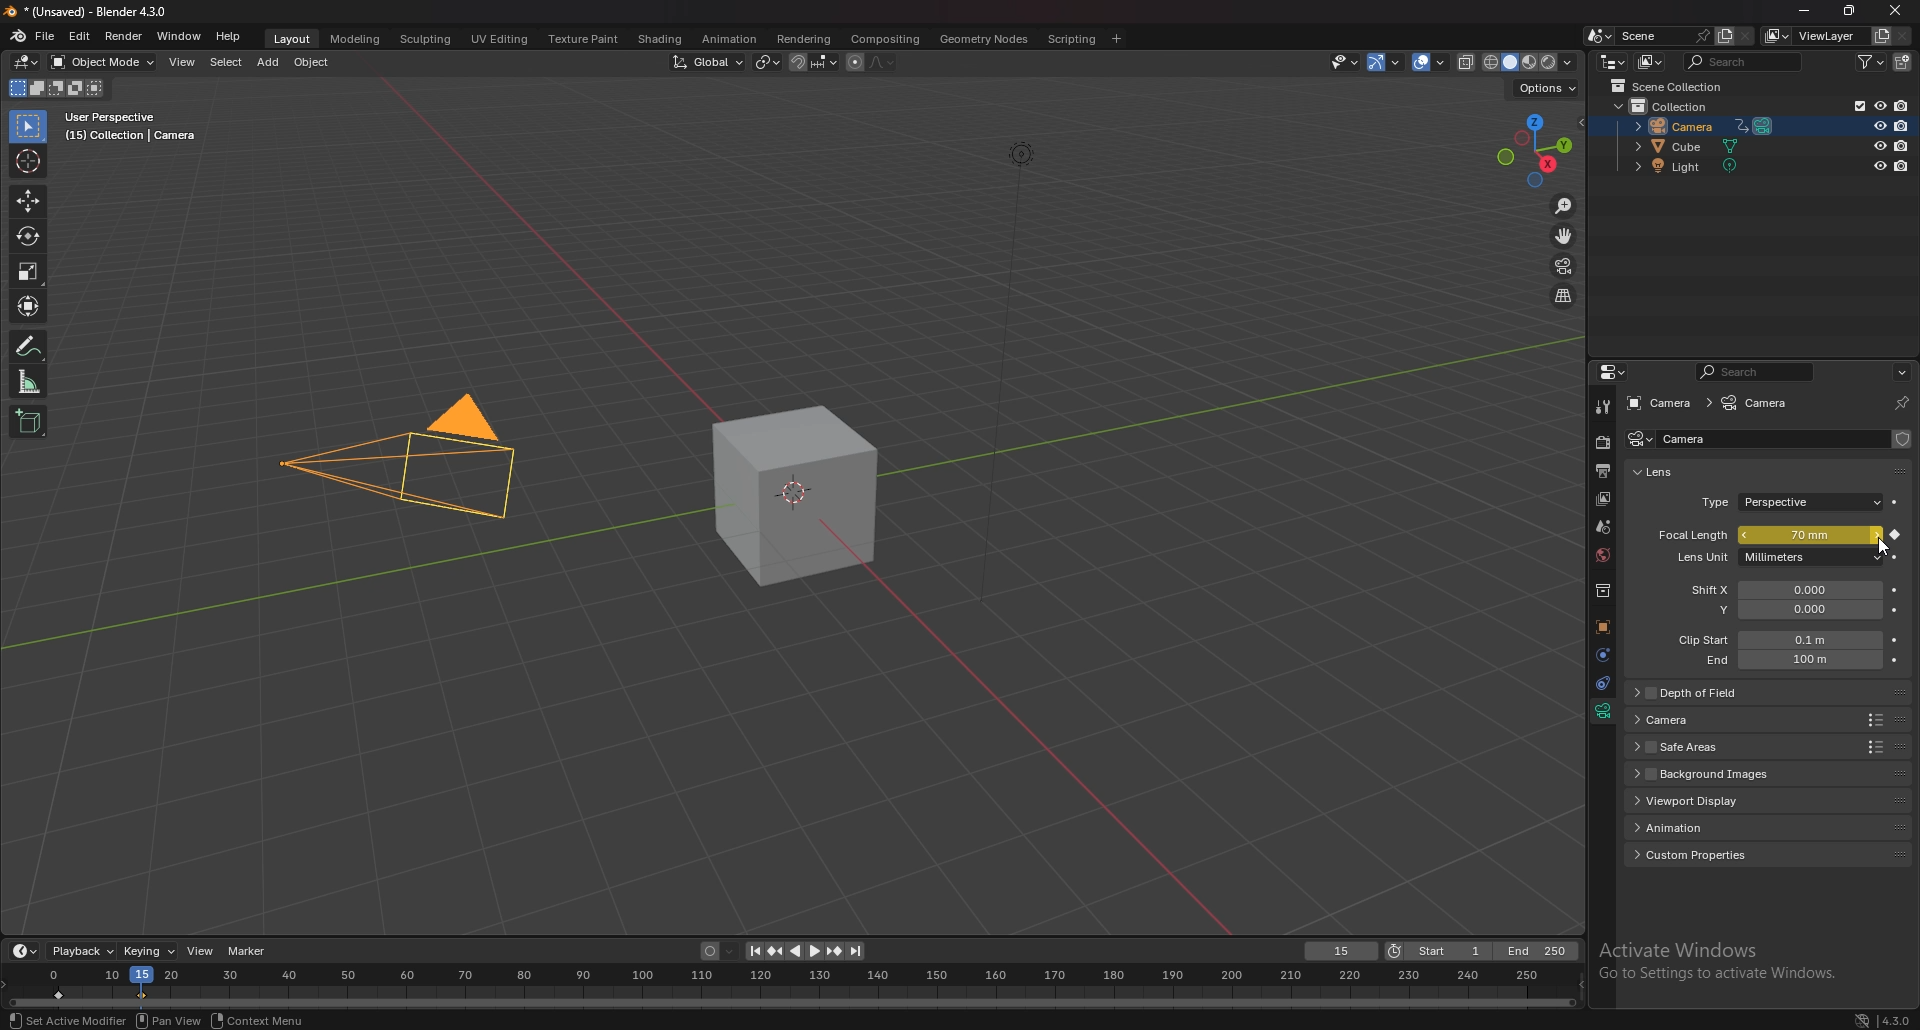 Image resolution: width=1920 pixels, height=1030 pixels. I want to click on geometry nodes, so click(982, 38).